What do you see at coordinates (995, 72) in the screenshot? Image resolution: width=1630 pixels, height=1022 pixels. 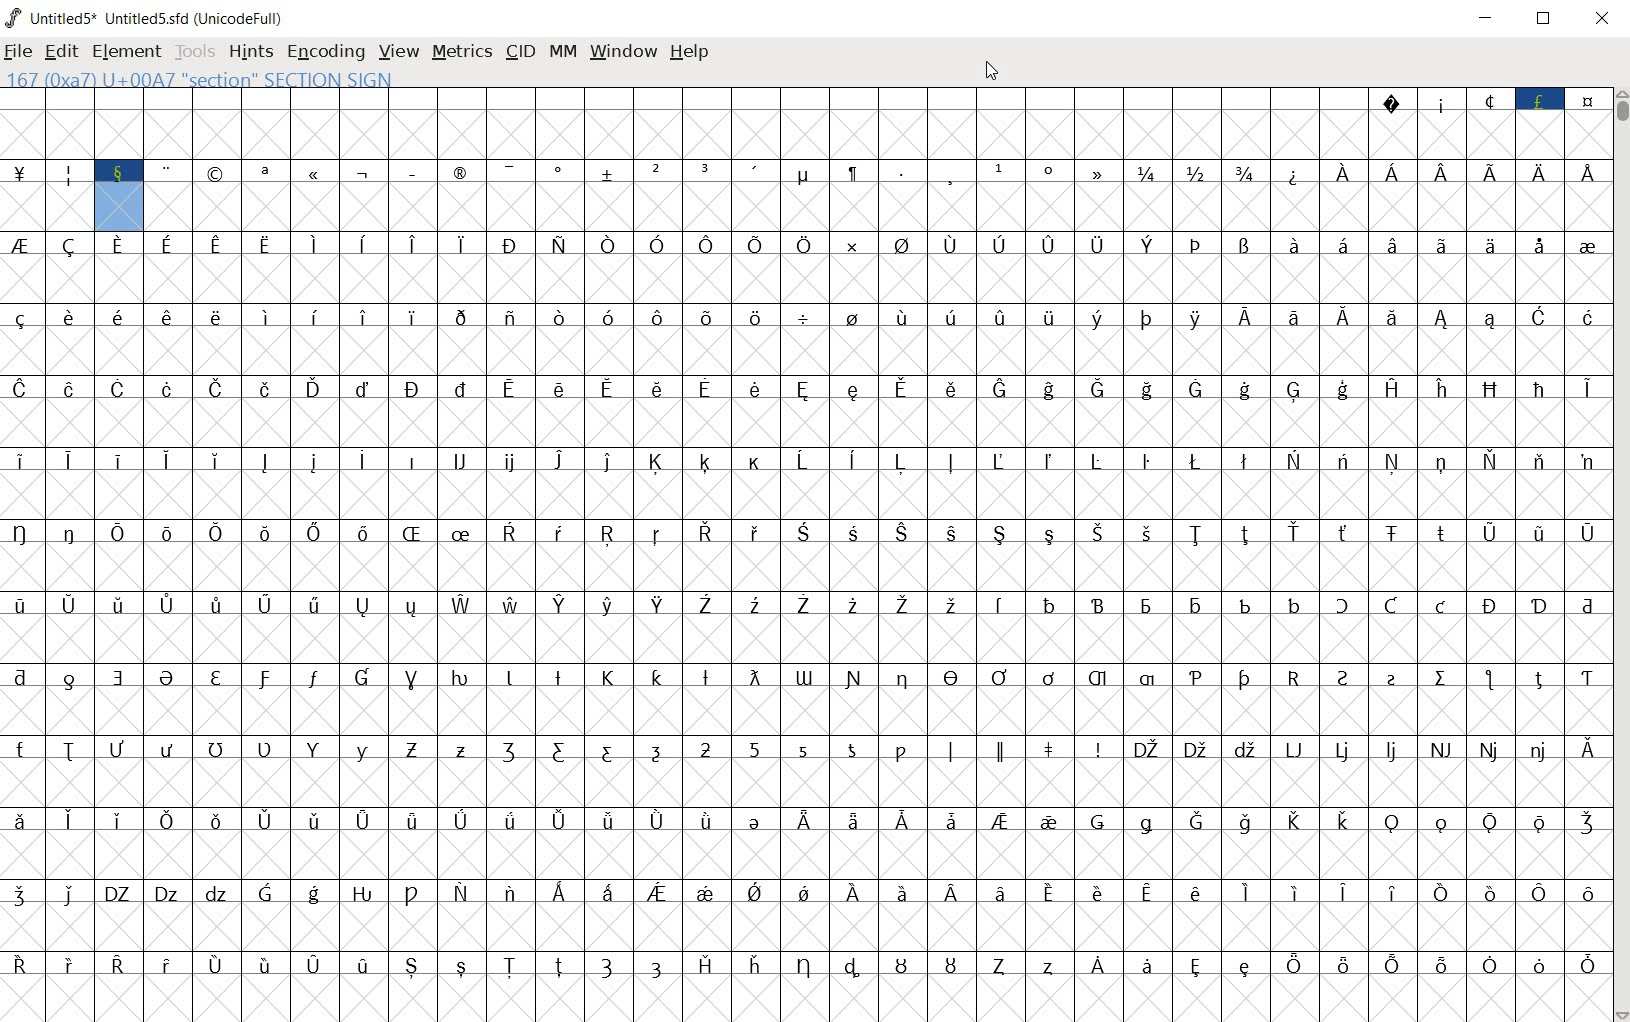 I see `cursor` at bounding box center [995, 72].